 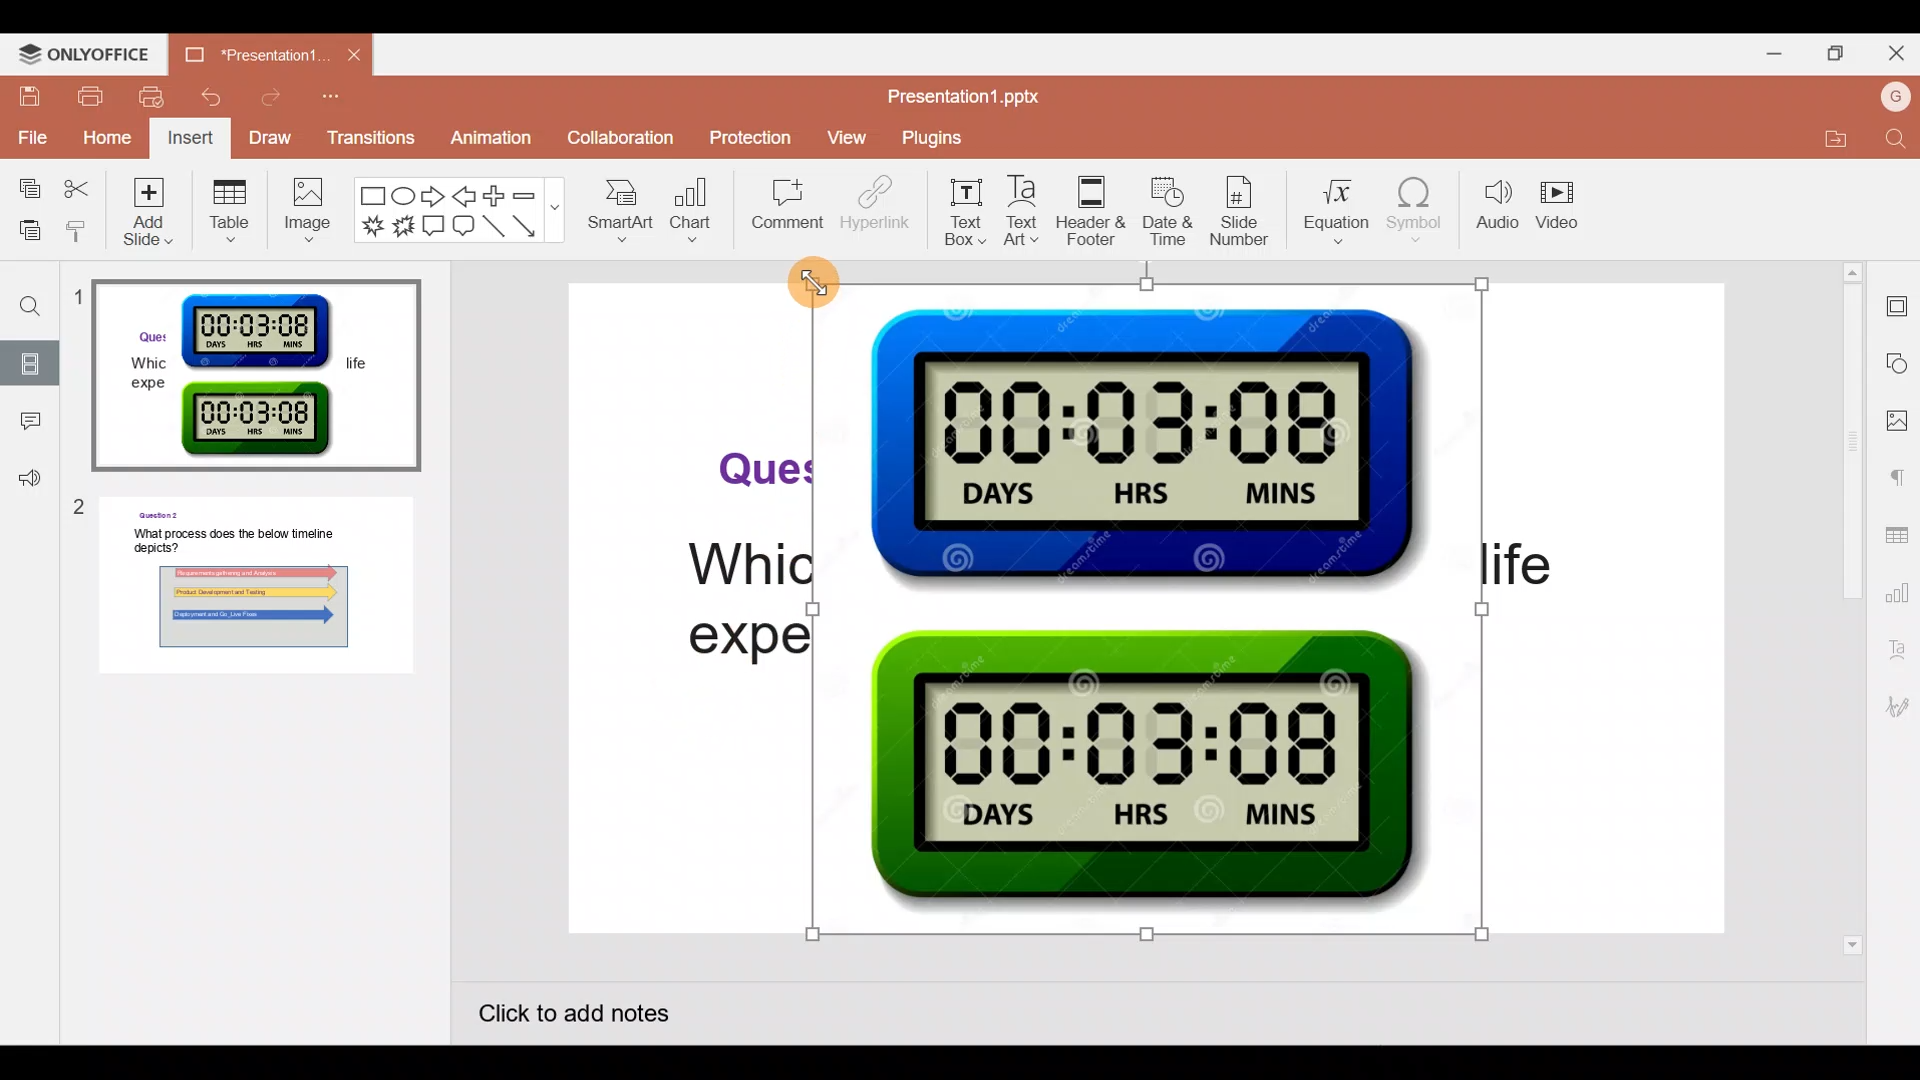 What do you see at coordinates (1891, 98) in the screenshot?
I see `Account name` at bounding box center [1891, 98].